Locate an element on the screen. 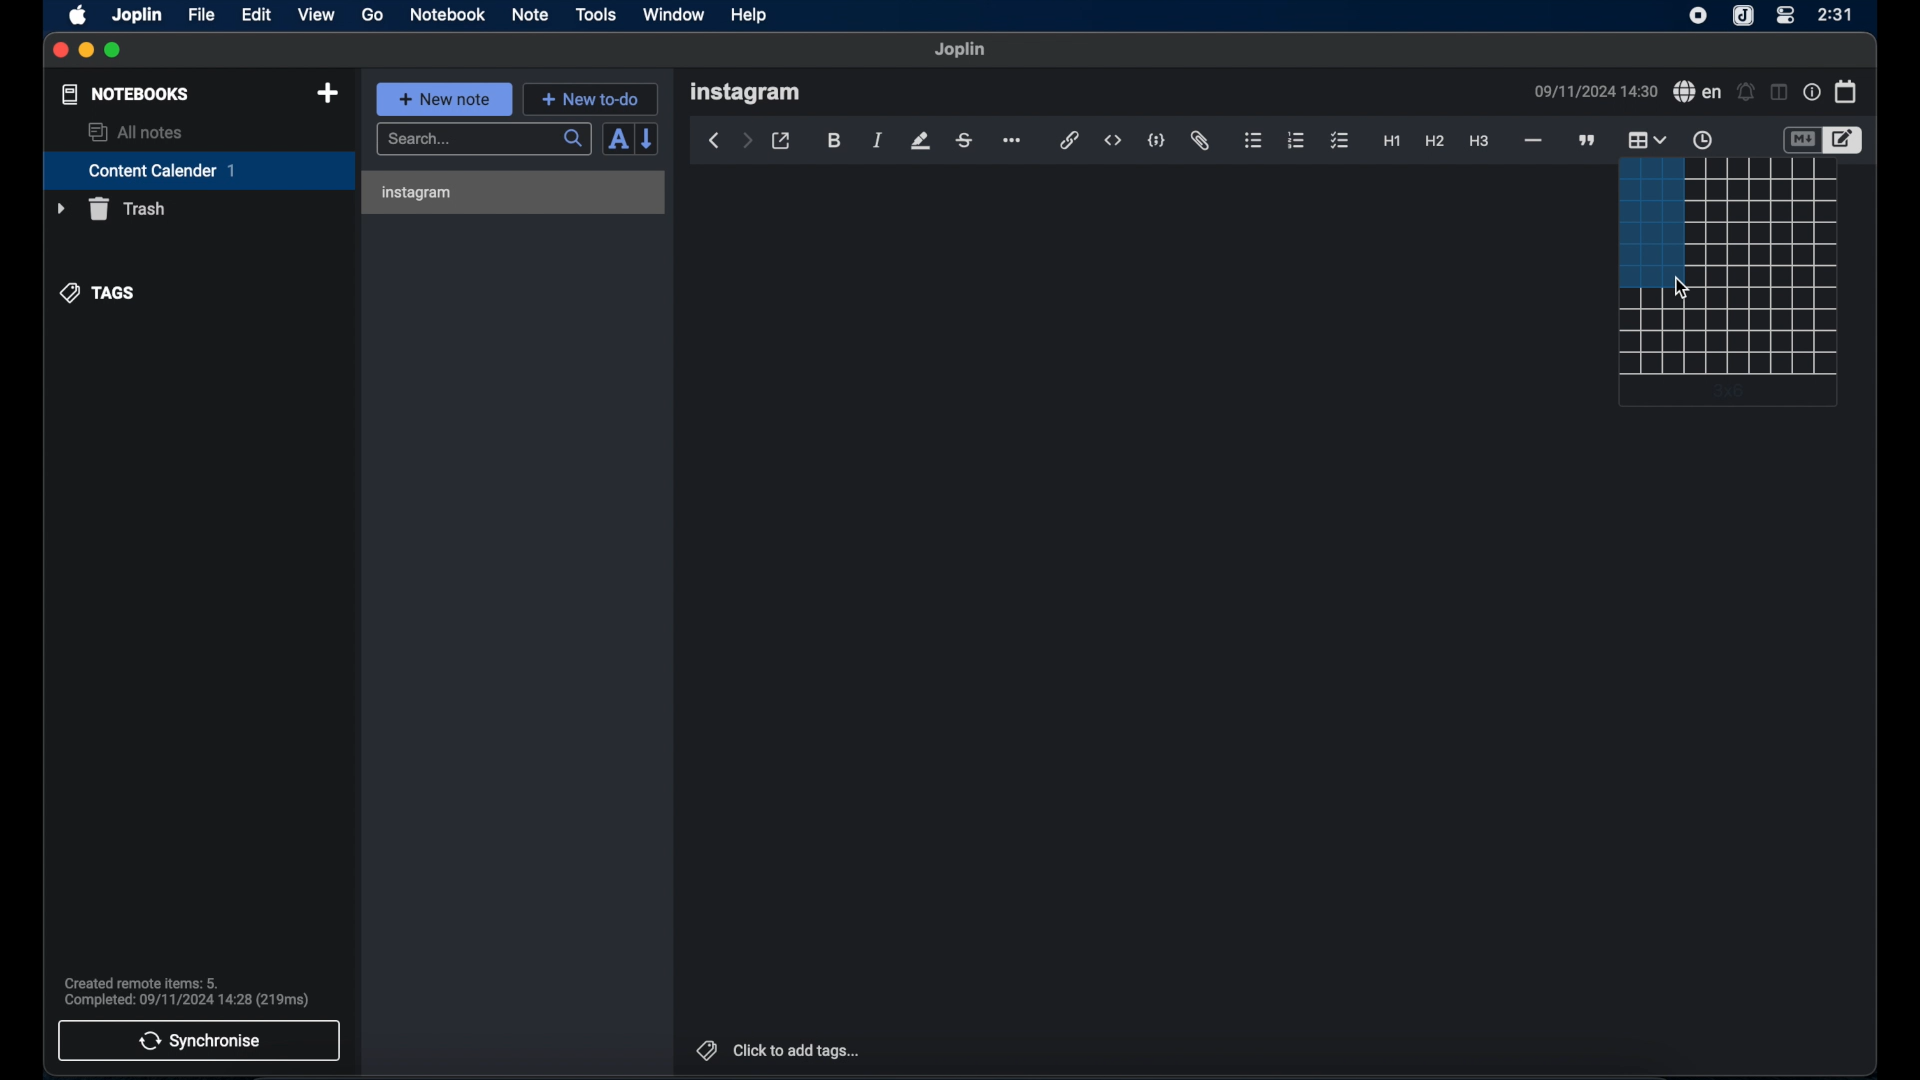 Image resolution: width=1920 pixels, height=1080 pixels. view is located at coordinates (317, 15).